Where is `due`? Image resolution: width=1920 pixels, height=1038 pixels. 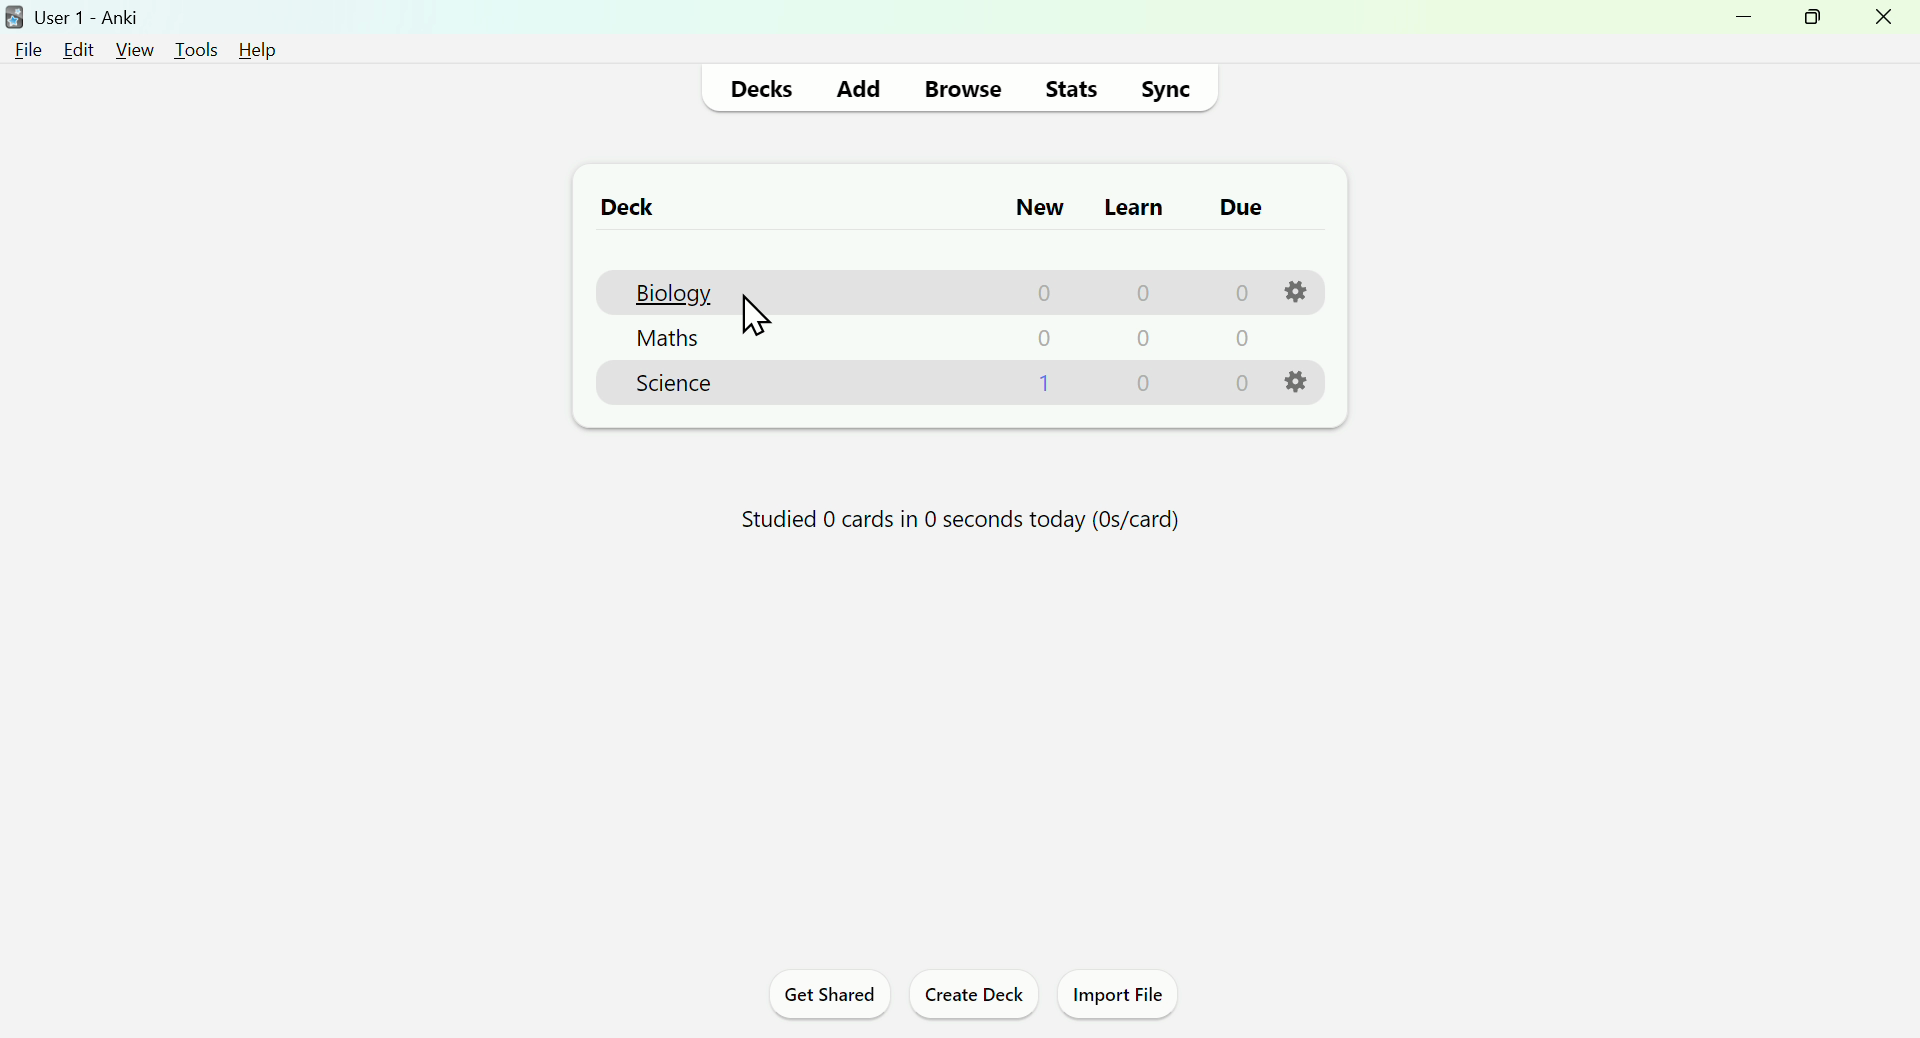 due is located at coordinates (1242, 208).